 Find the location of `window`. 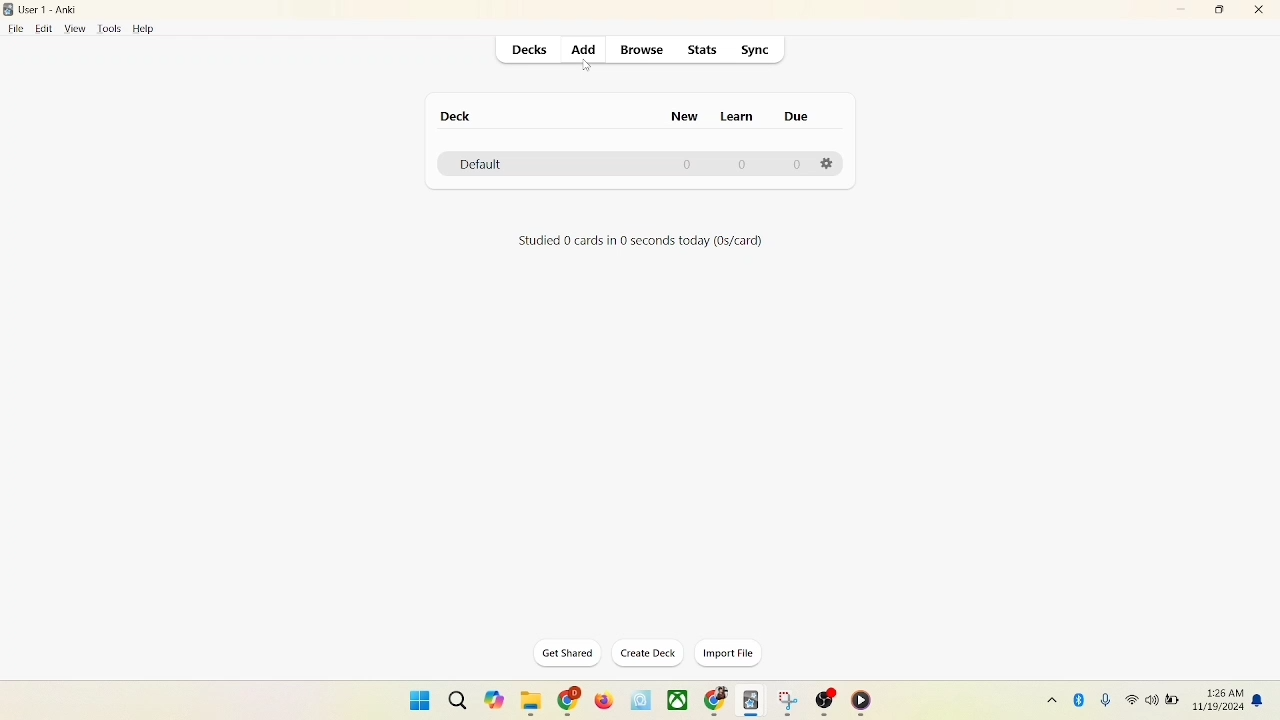

window is located at coordinates (412, 699).